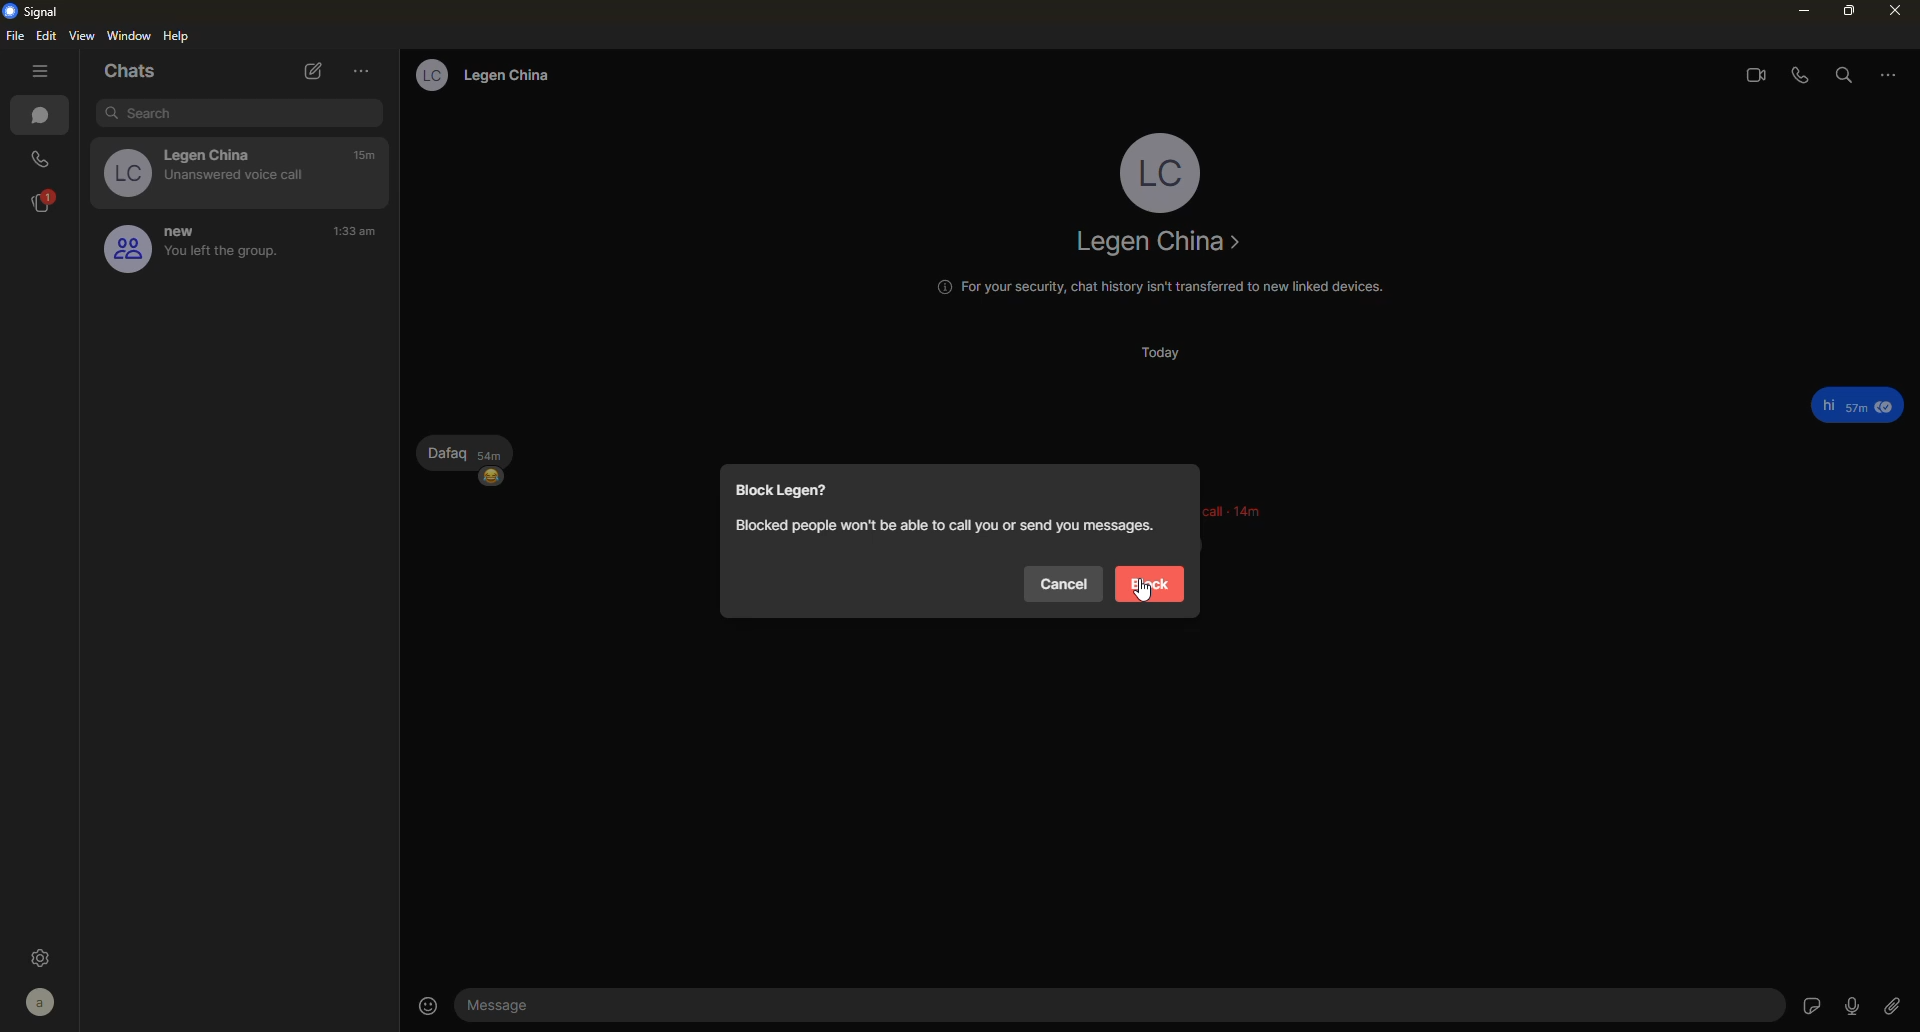  What do you see at coordinates (1792, 12) in the screenshot?
I see `minimize` at bounding box center [1792, 12].